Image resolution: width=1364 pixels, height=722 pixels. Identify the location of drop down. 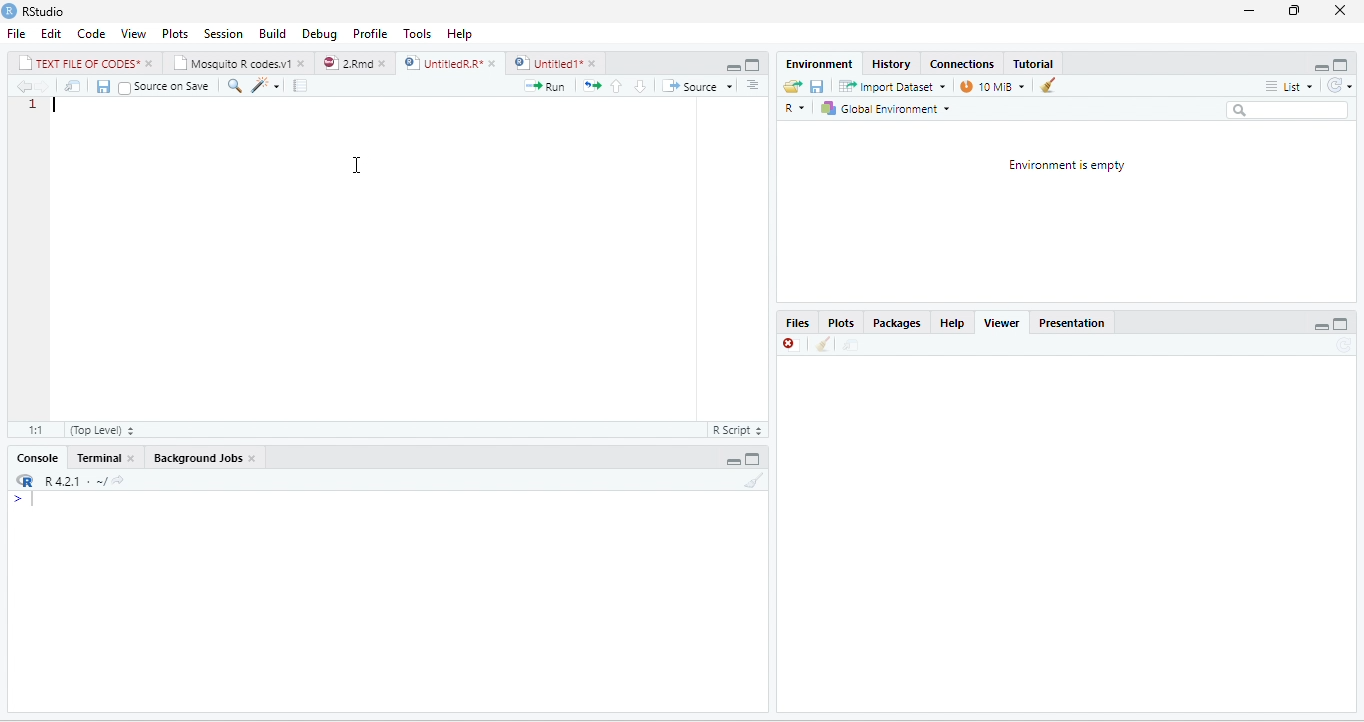
(730, 87).